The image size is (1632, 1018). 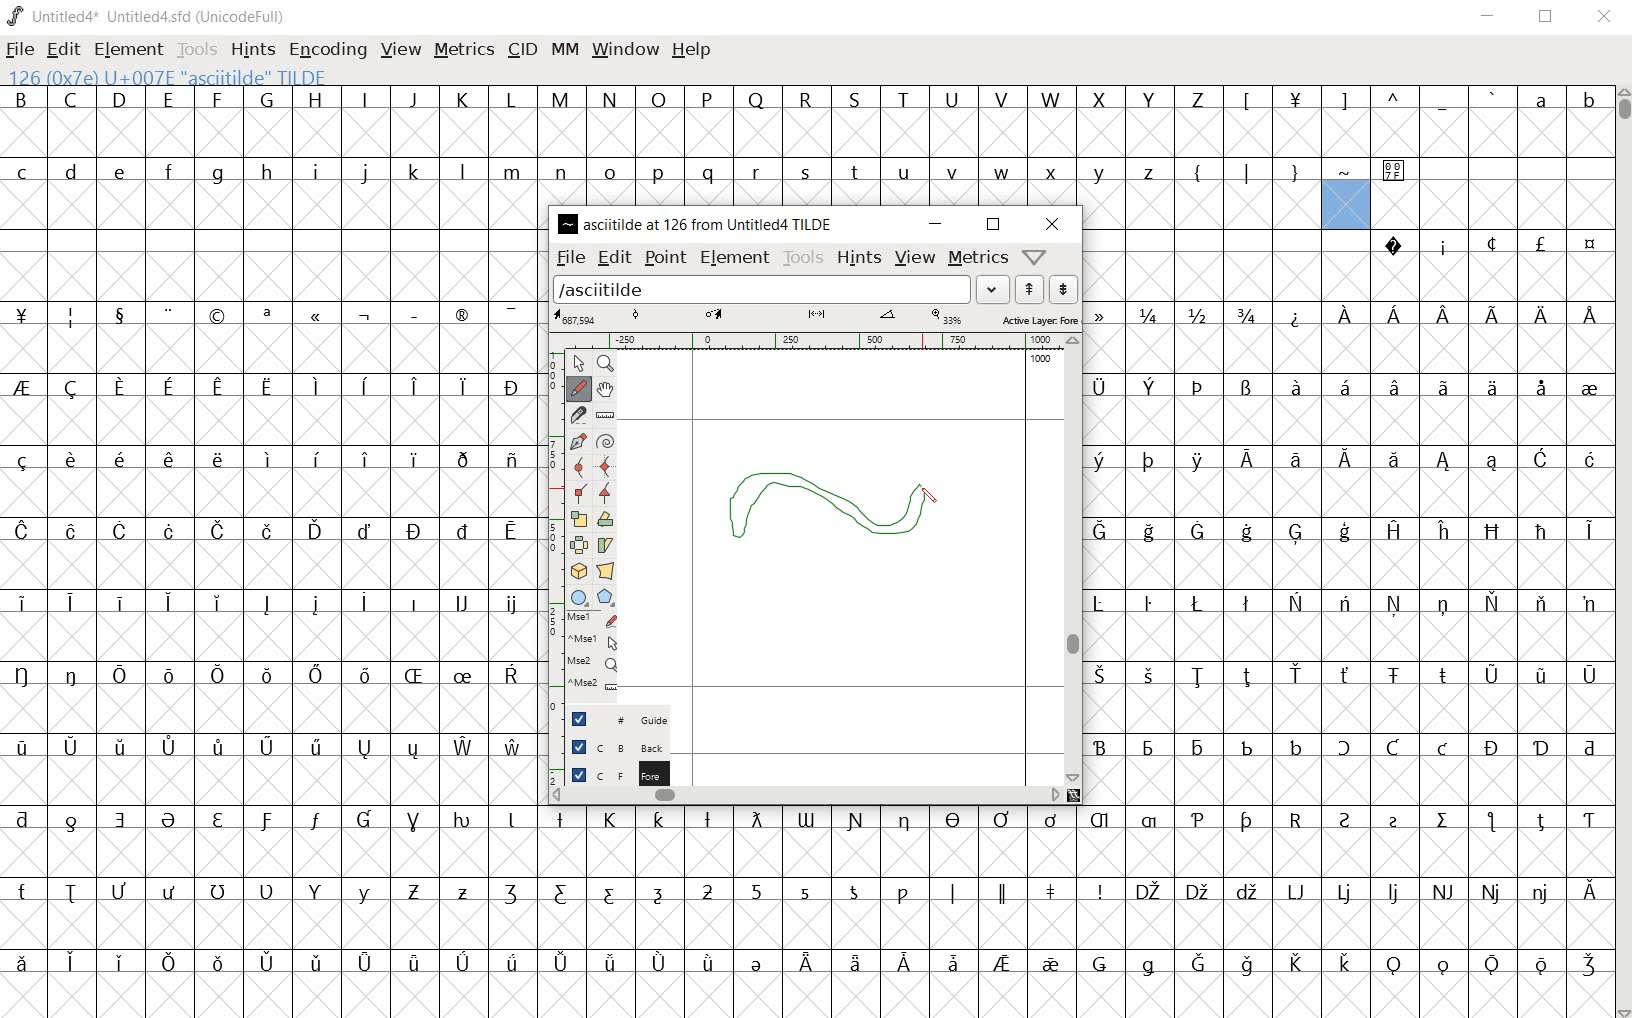 What do you see at coordinates (1346, 204) in the screenshot?
I see `126 (0X7e) U+007E "asciitilde" TILDE` at bounding box center [1346, 204].